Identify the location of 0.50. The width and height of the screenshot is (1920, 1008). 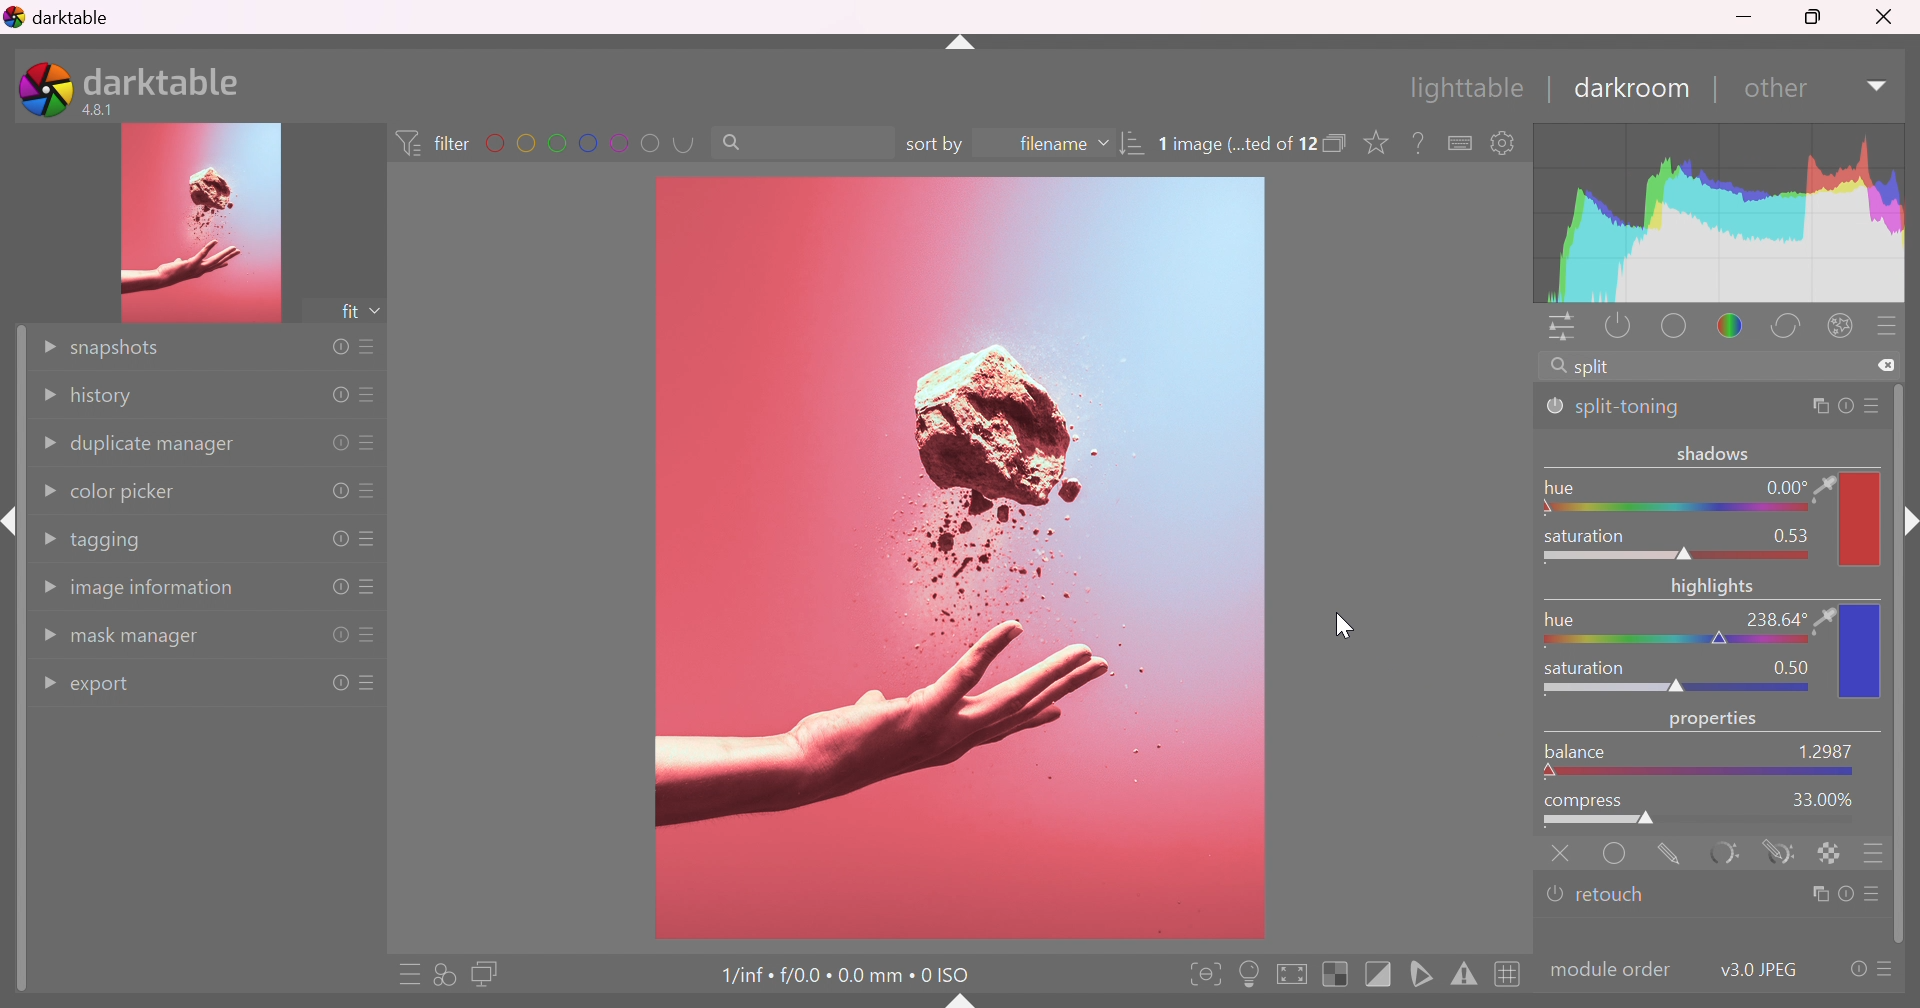
(1792, 667).